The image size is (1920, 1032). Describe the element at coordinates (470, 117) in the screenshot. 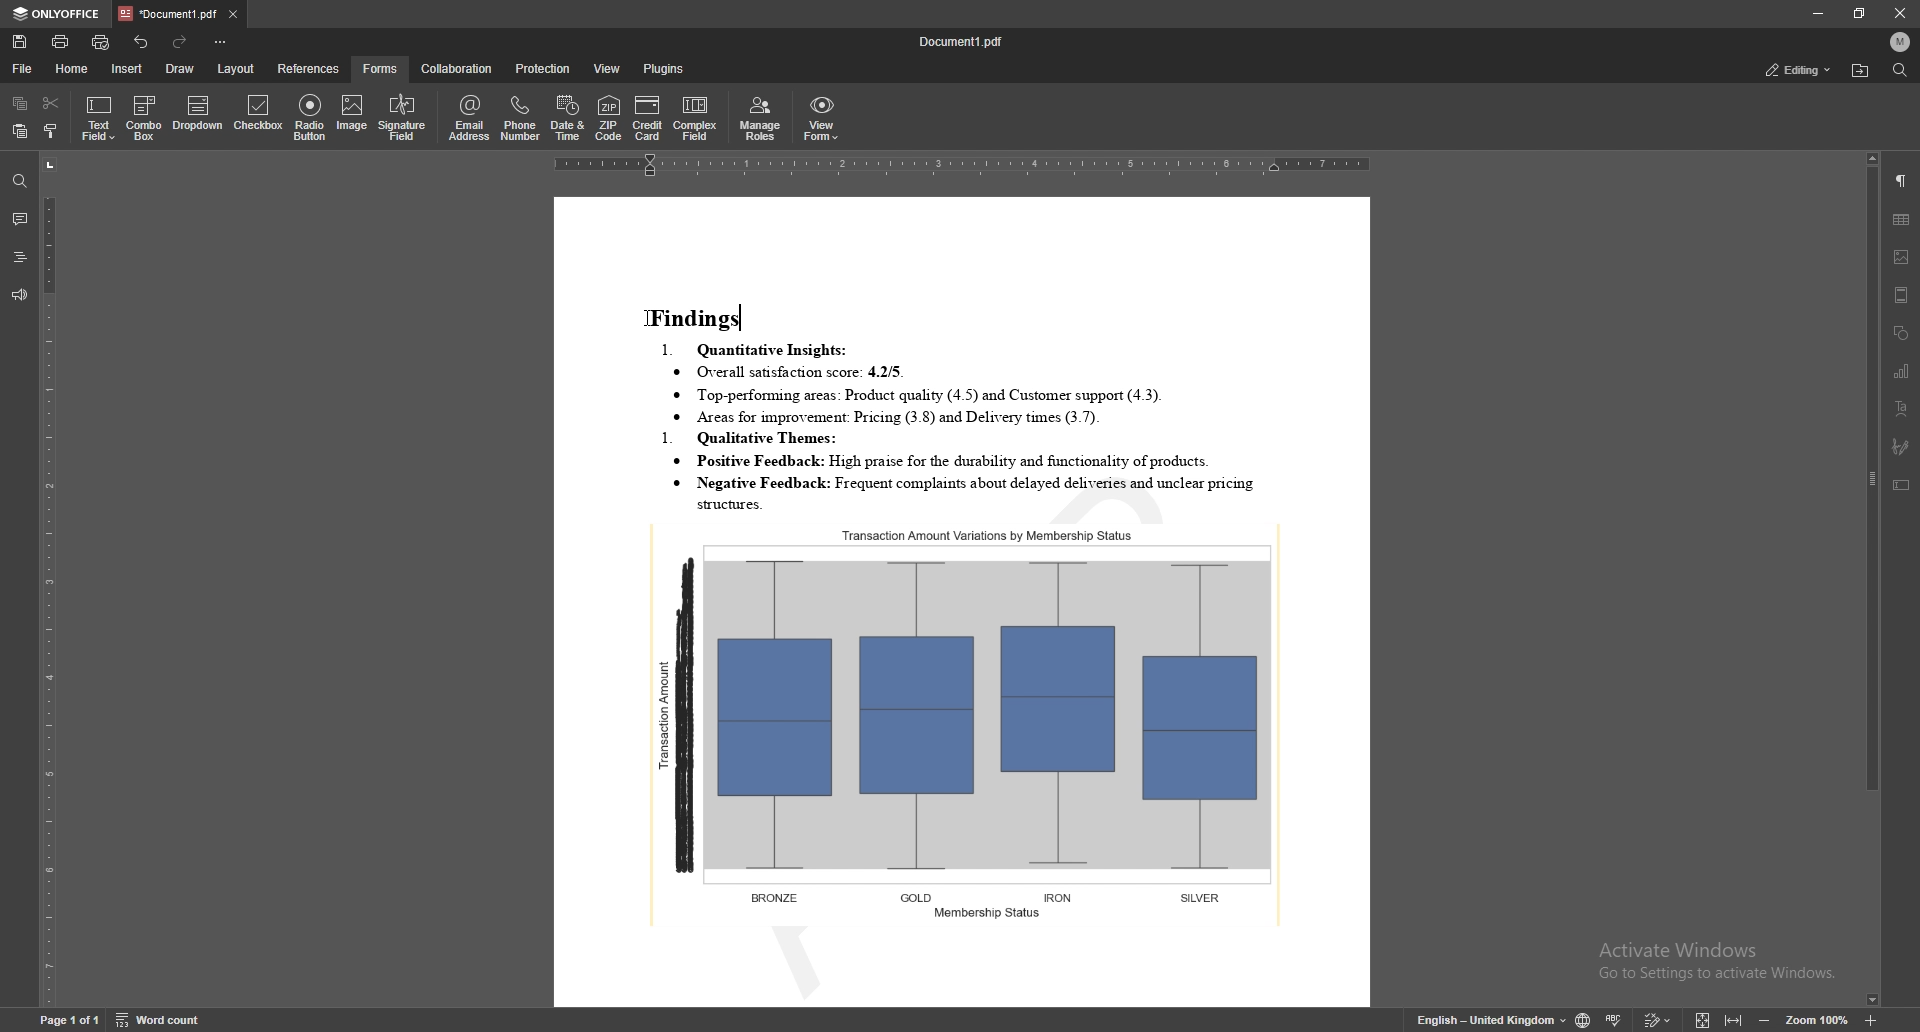

I see `email address` at that location.